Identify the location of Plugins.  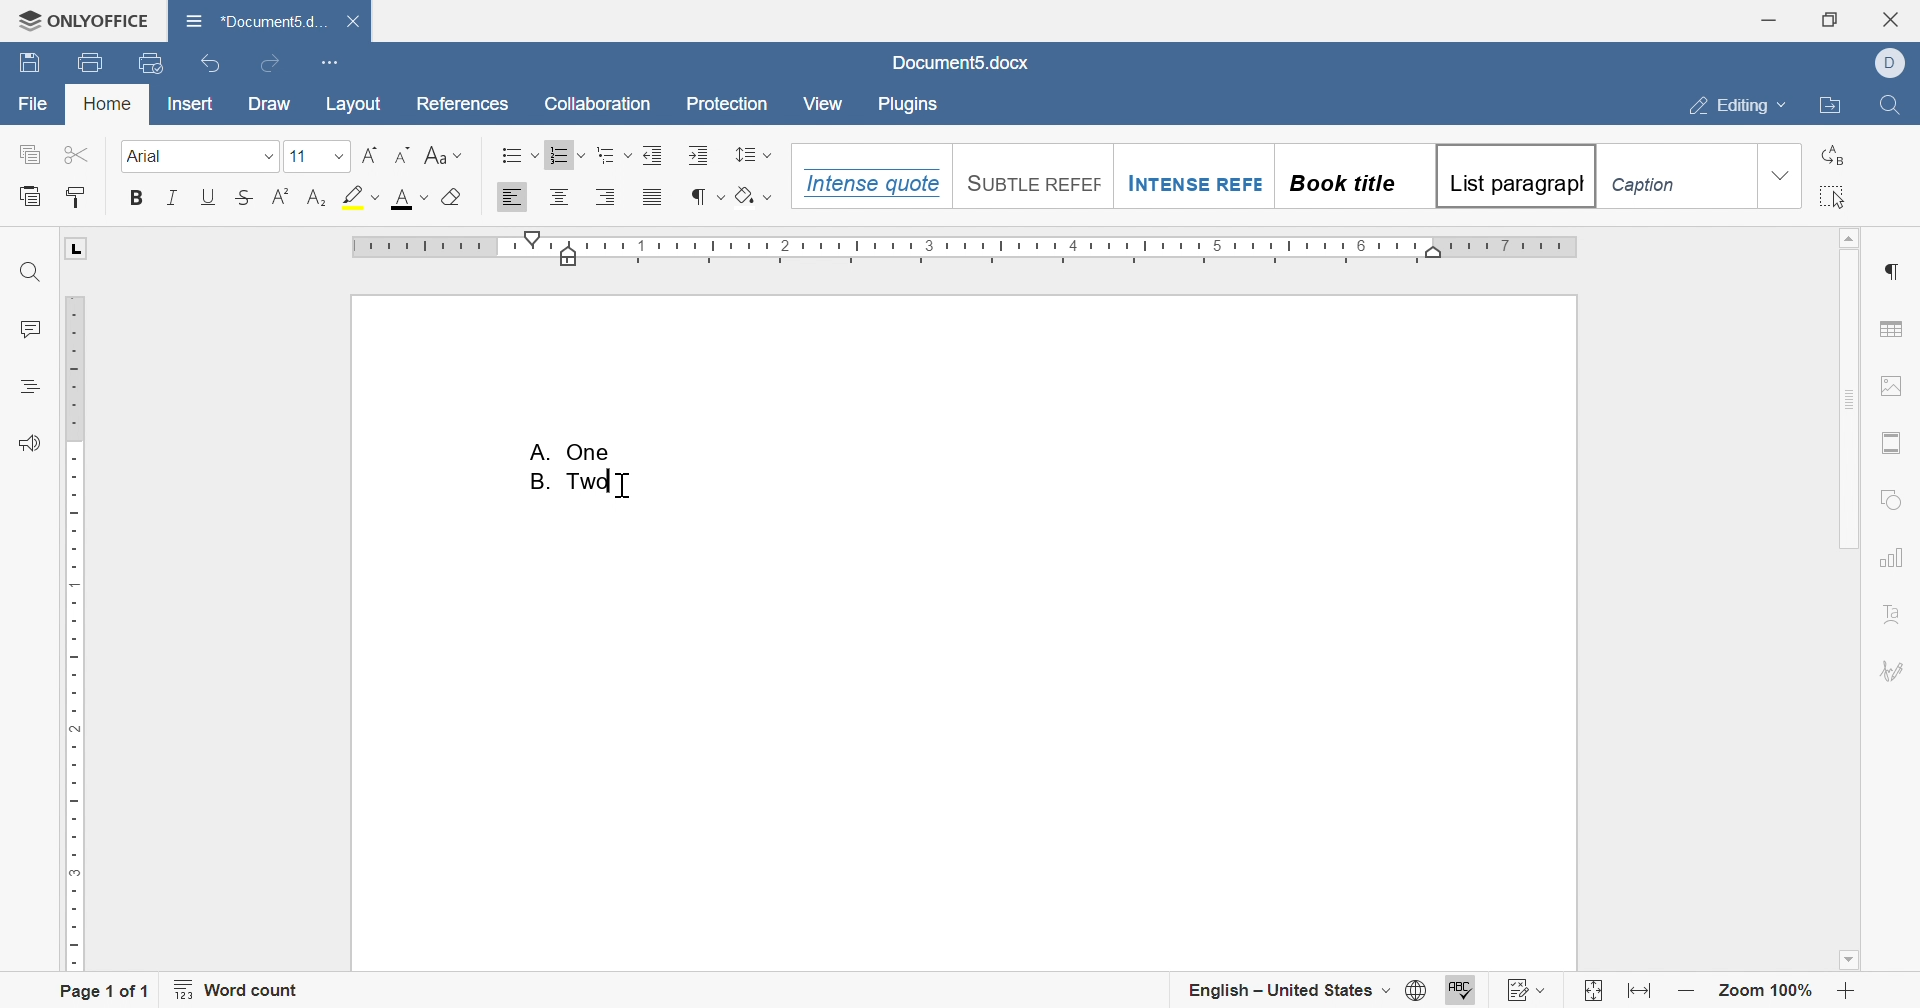
(906, 106).